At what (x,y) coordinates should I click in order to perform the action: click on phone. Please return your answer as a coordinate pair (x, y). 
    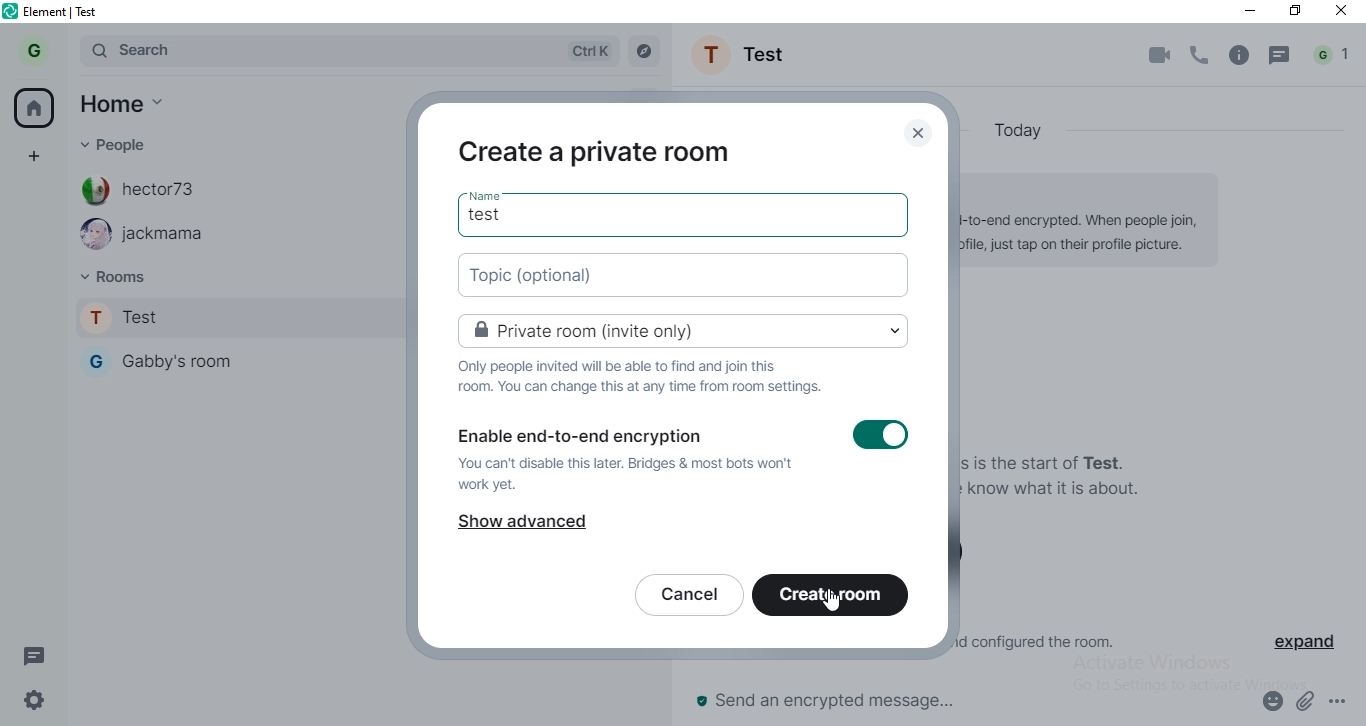
    Looking at the image, I should click on (1201, 54).